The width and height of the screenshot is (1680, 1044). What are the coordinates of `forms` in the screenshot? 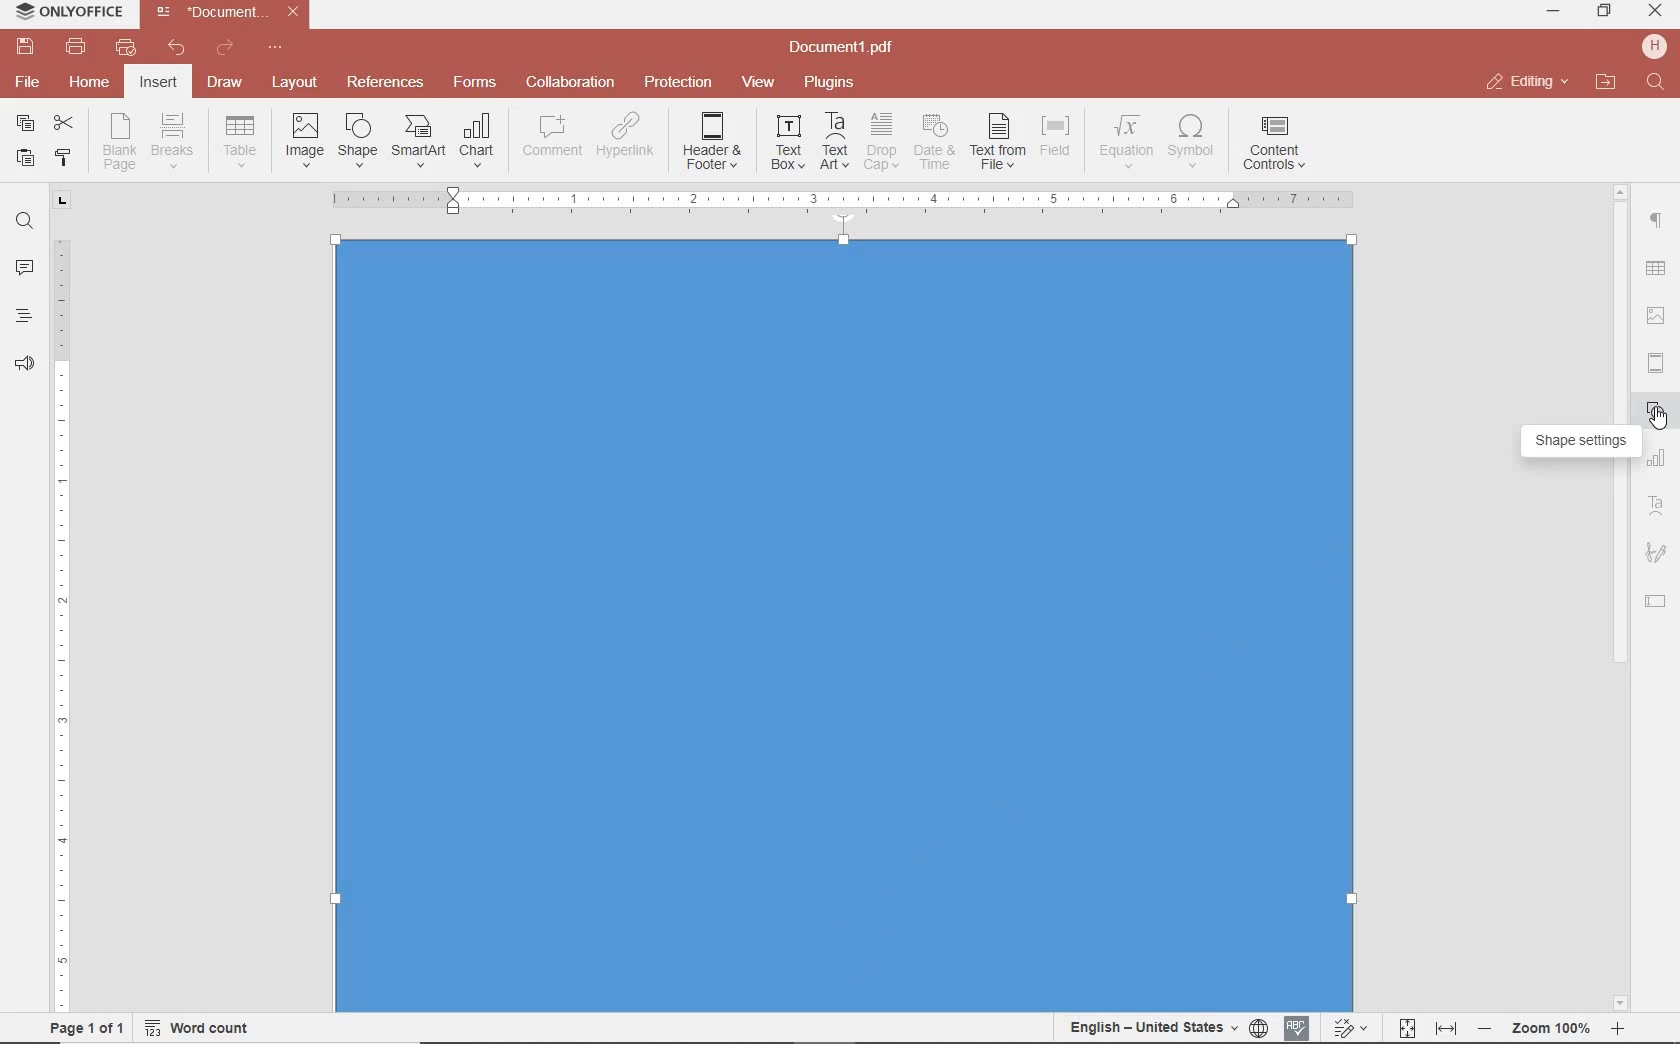 It's located at (475, 82).